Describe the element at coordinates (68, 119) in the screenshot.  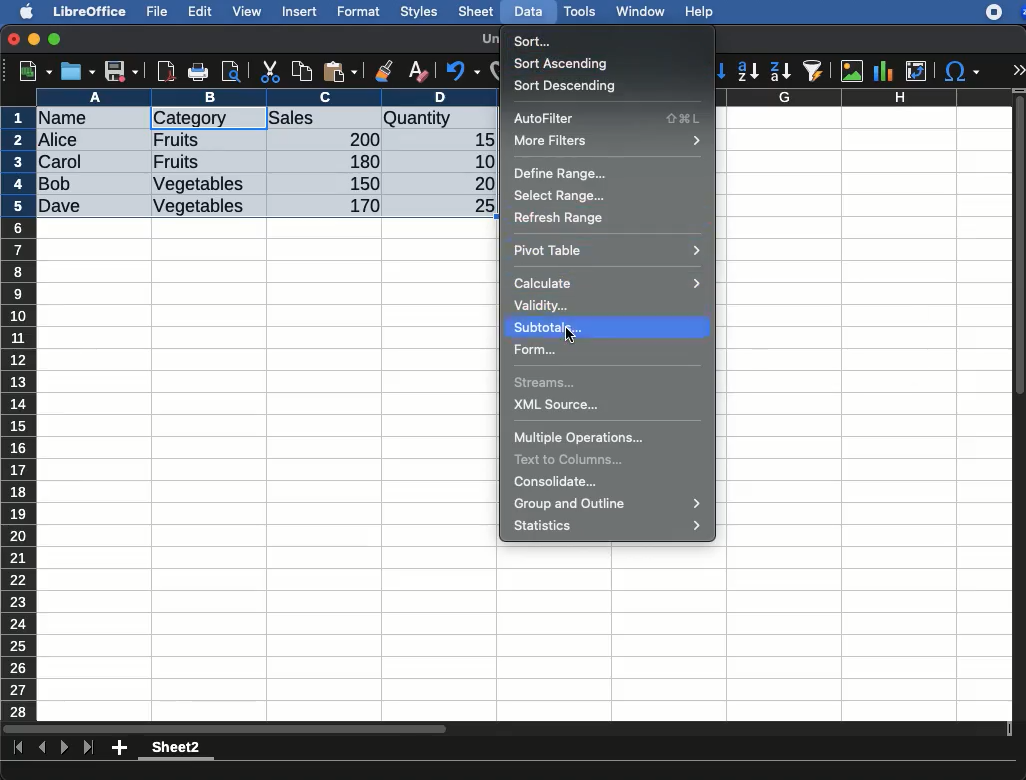
I see `name` at that location.